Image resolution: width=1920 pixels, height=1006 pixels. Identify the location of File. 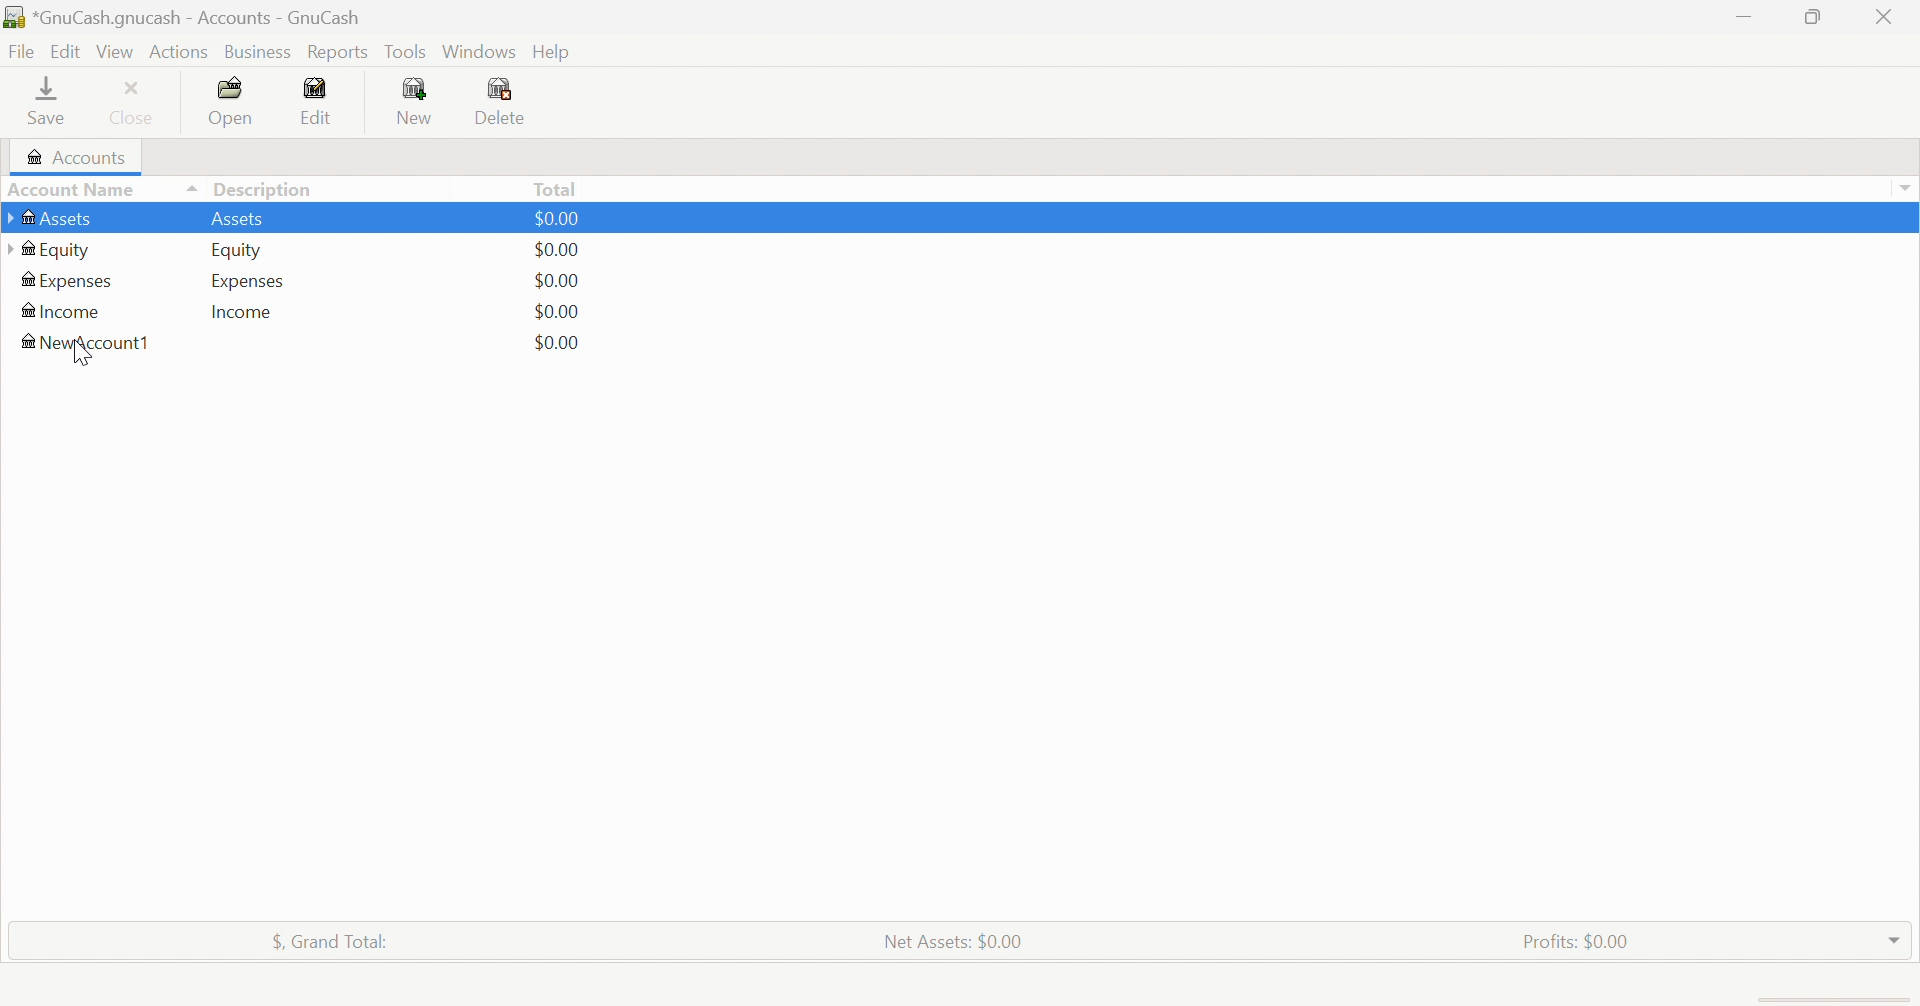
(21, 49).